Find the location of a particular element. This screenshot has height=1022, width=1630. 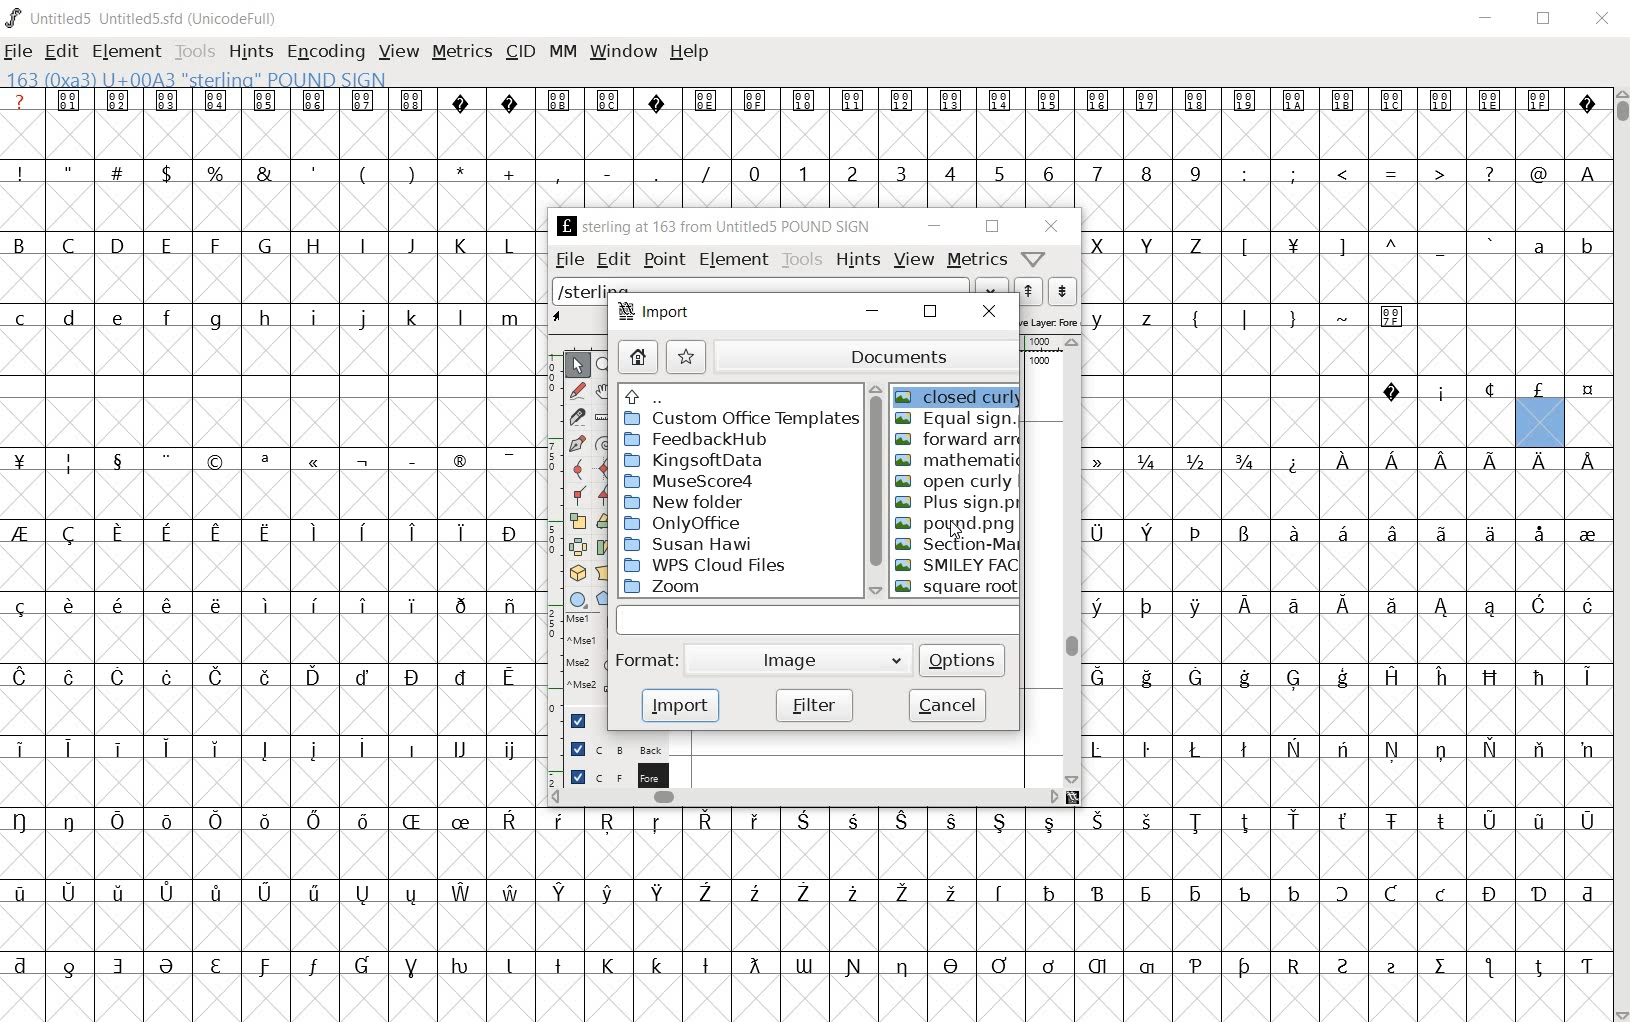

maximize is located at coordinates (930, 311).